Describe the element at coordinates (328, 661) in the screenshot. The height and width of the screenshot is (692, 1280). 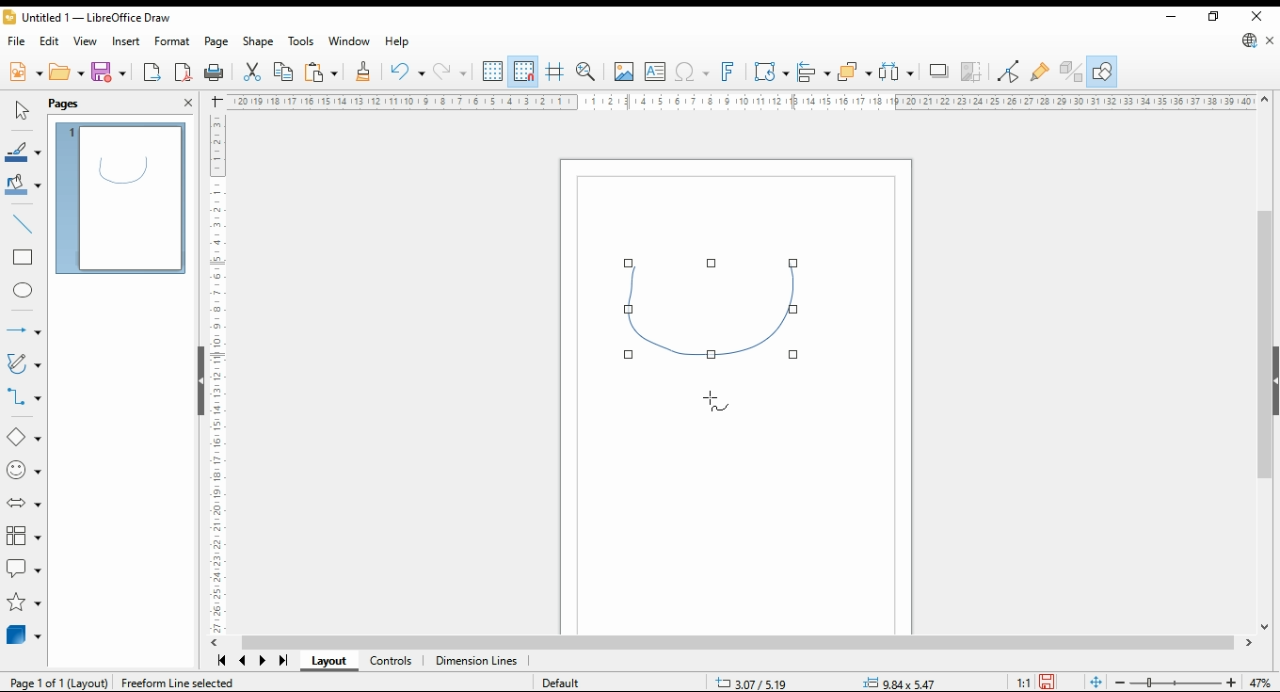
I see `layout` at that location.